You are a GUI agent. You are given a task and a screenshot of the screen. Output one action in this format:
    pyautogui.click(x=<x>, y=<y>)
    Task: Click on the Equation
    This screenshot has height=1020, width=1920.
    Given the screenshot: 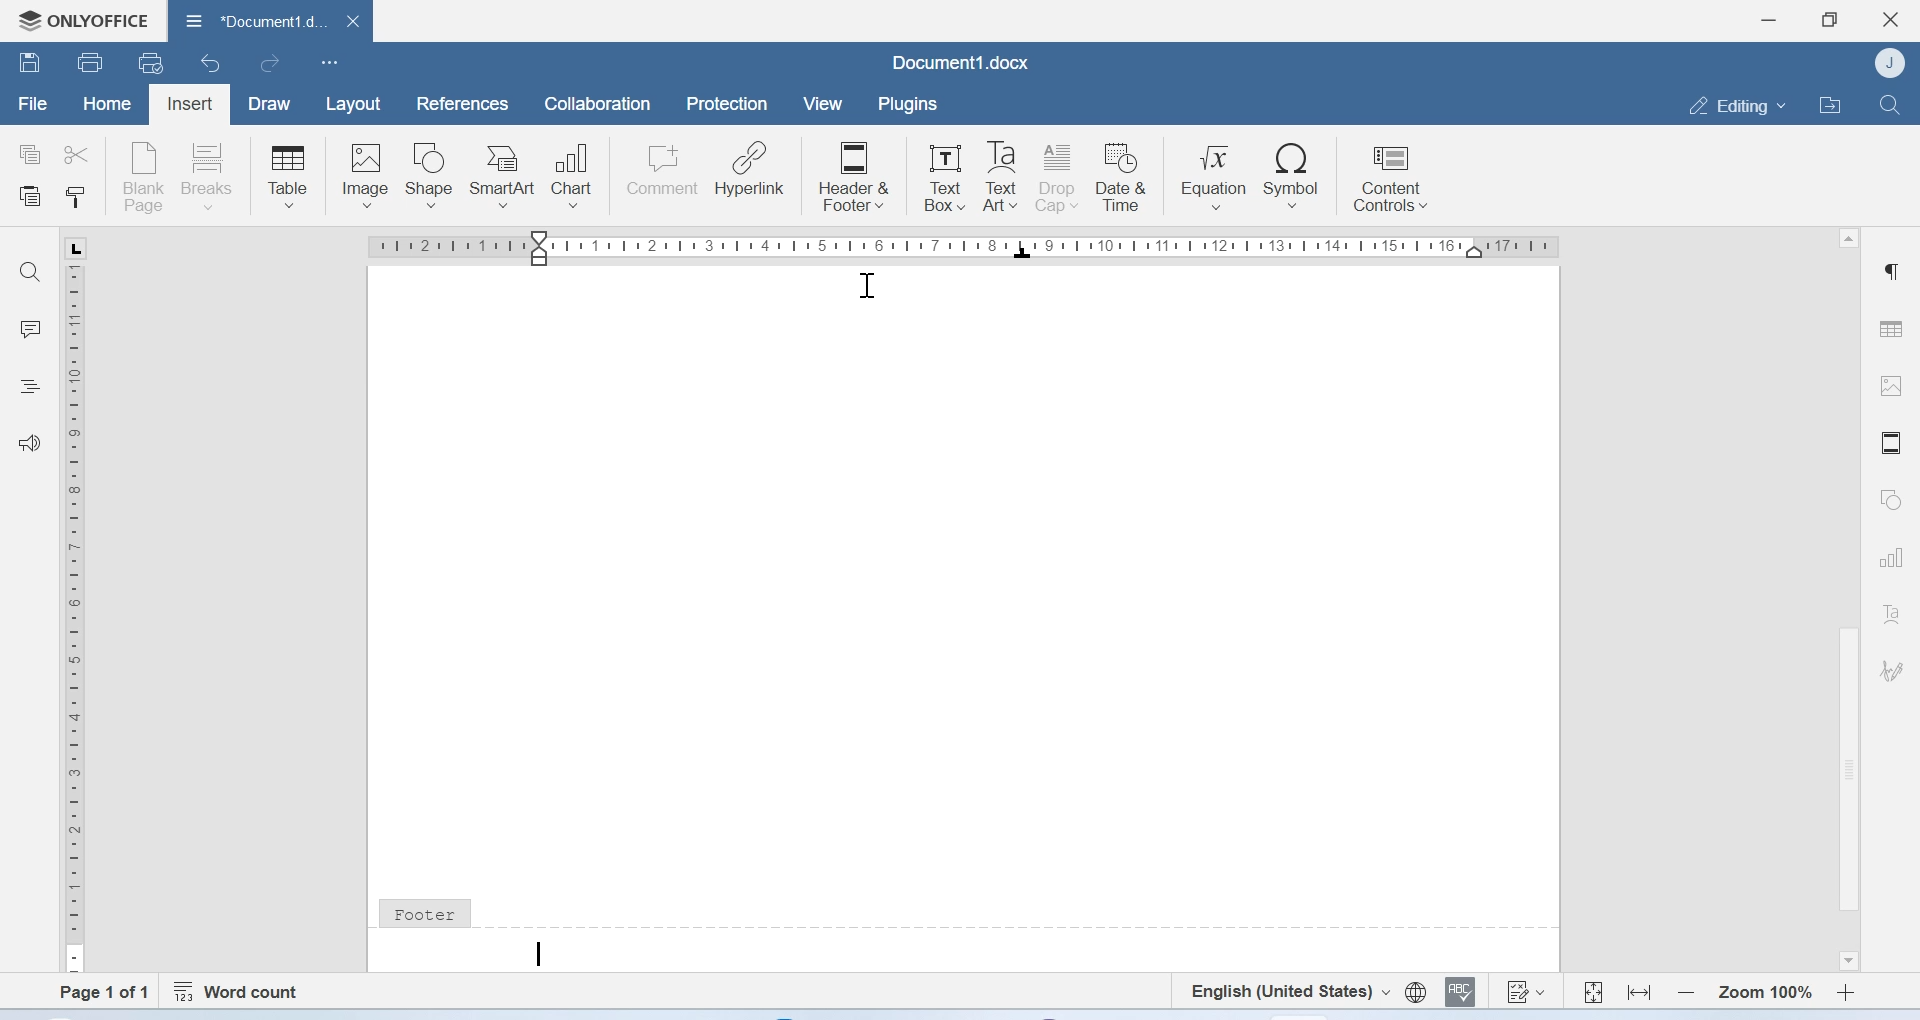 What is the action you would take?
    pyautogui.click(x=1215, y=176)
    